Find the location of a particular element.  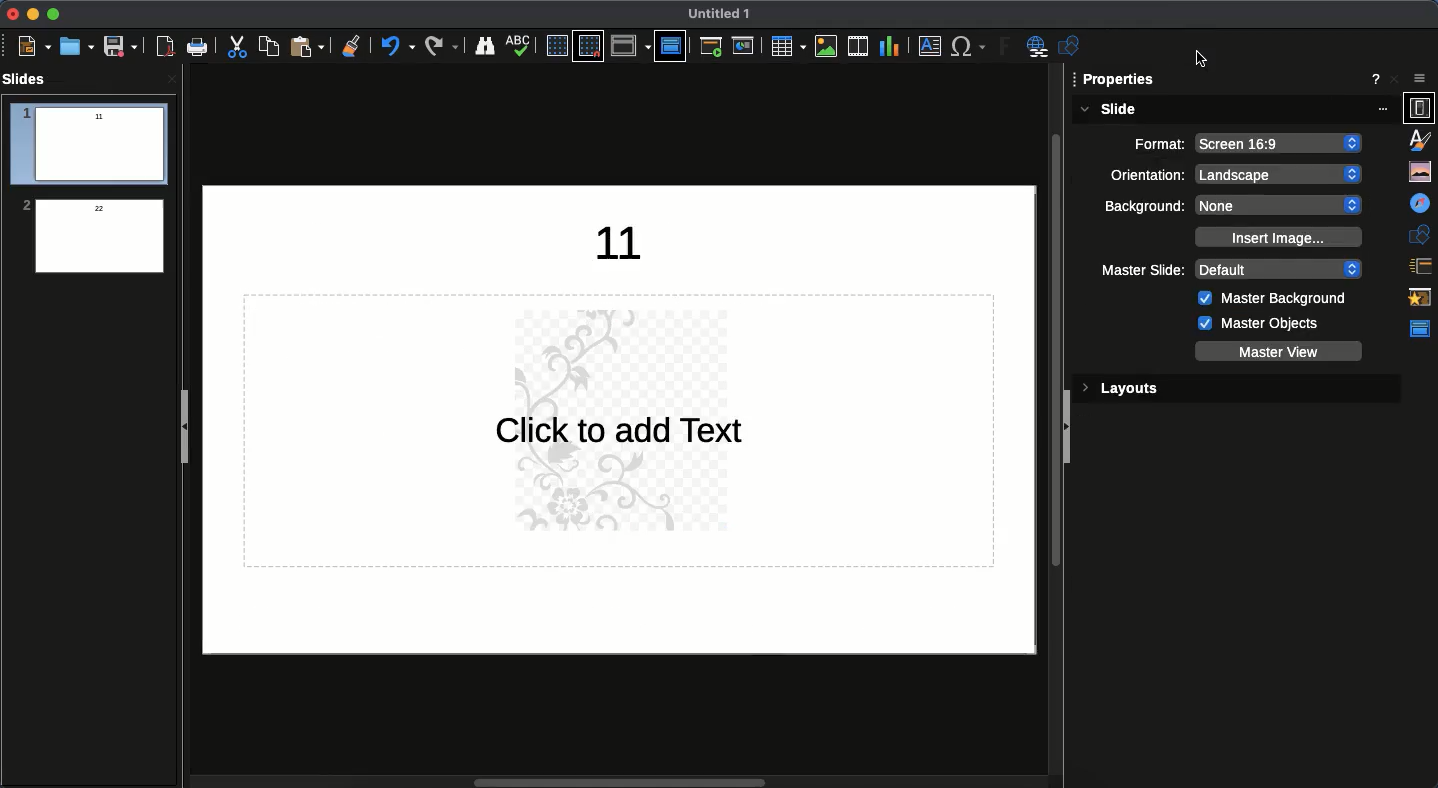

slide 1 is located at coordinates (88, 145).